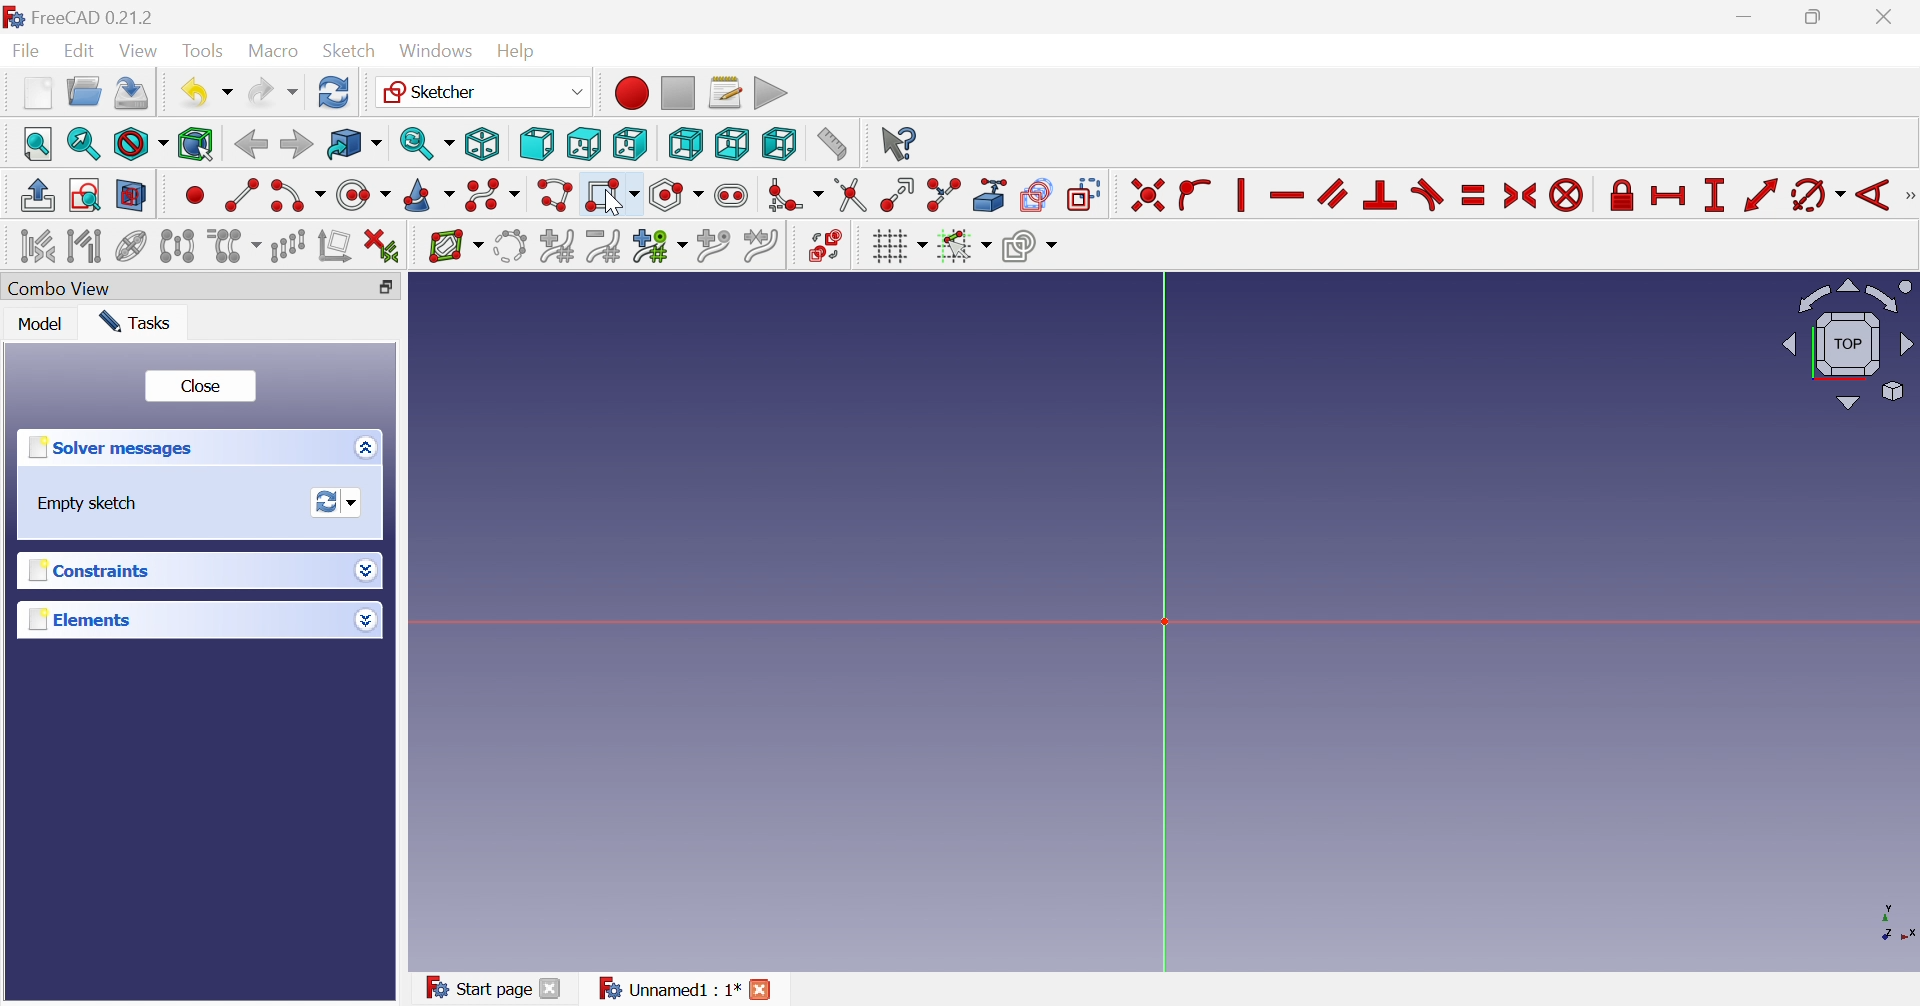  What do you see at coordinates (81, 144) in the screenshot?
I see `Fit selection` at bounding box center [81, 144].